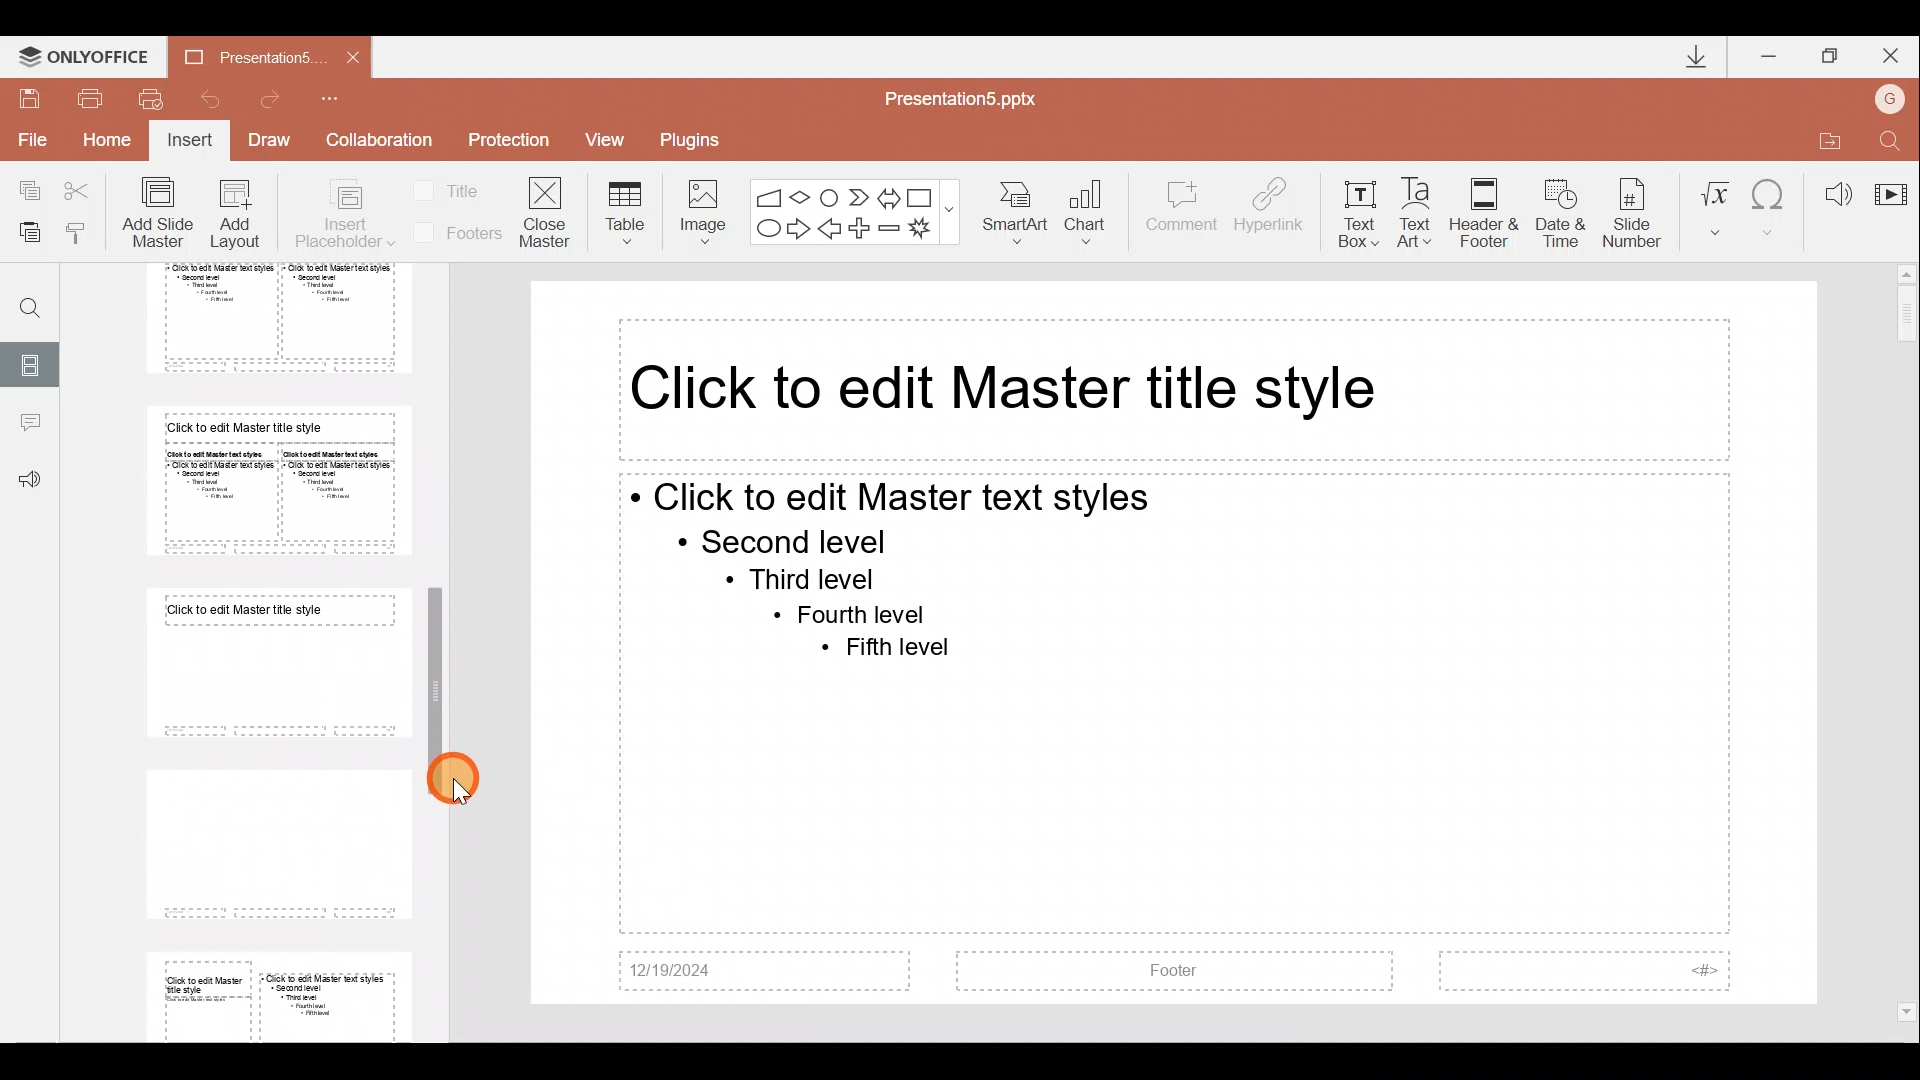  What do you see at coordinates (1890, 185) in the screenshot?
I see `Video` at bounding box center [1890, 185].